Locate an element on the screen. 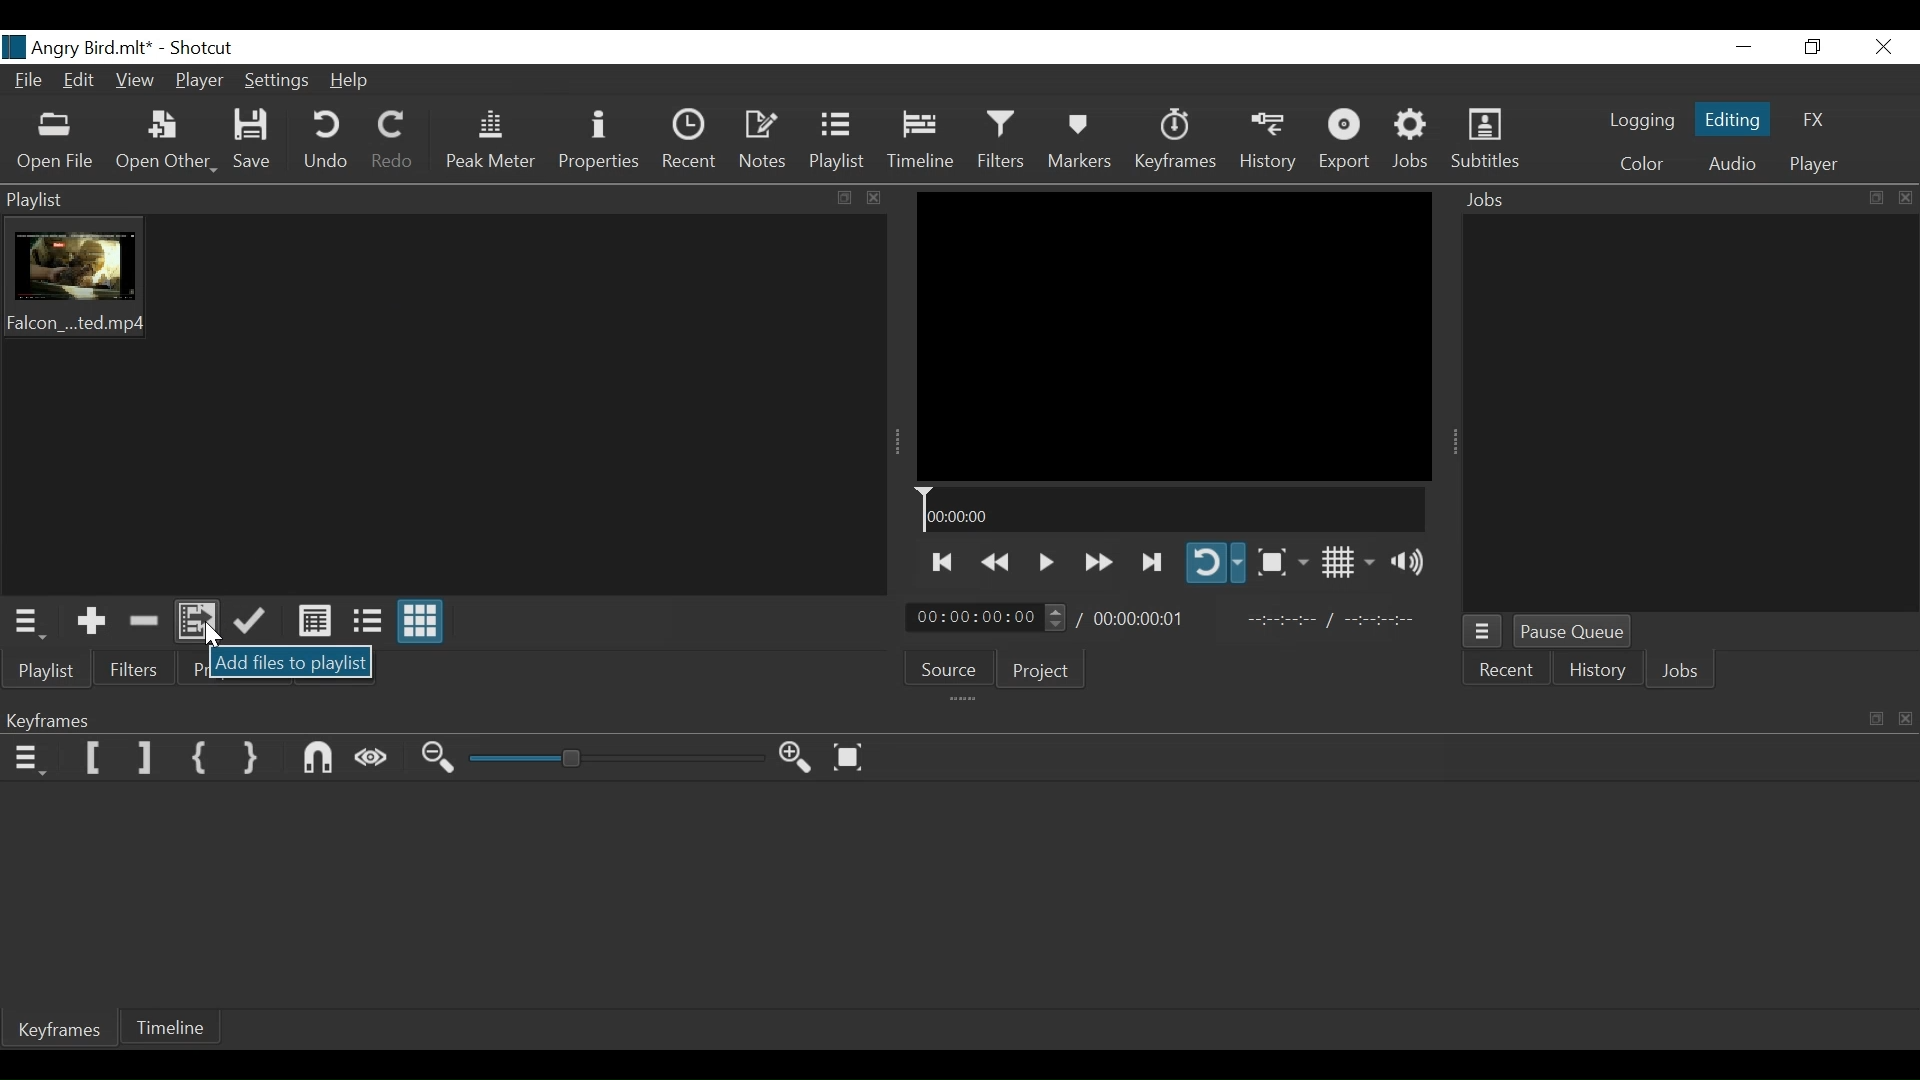  Skip to the previous point is located at coordinates (1155, 561).